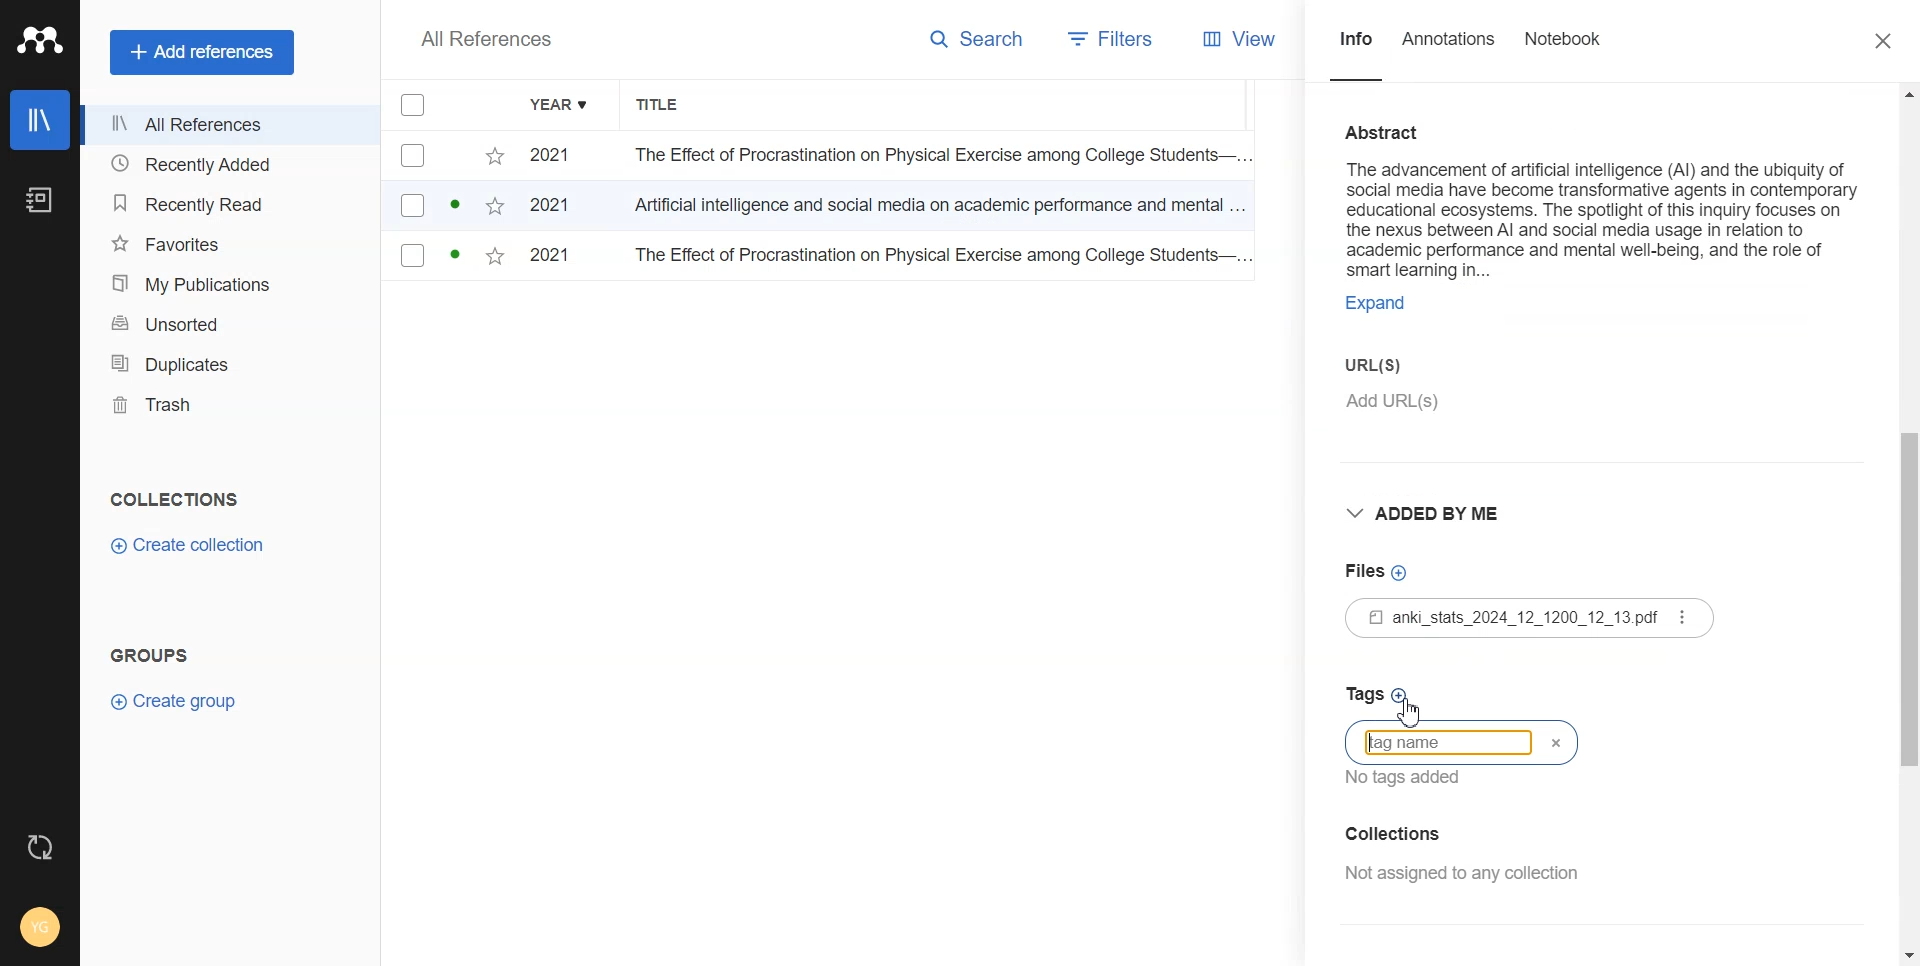 The image size is (1920, 966). Describe the element at coordinates (1386, 306) in the screenshot. I see `EXPAND` at that location.